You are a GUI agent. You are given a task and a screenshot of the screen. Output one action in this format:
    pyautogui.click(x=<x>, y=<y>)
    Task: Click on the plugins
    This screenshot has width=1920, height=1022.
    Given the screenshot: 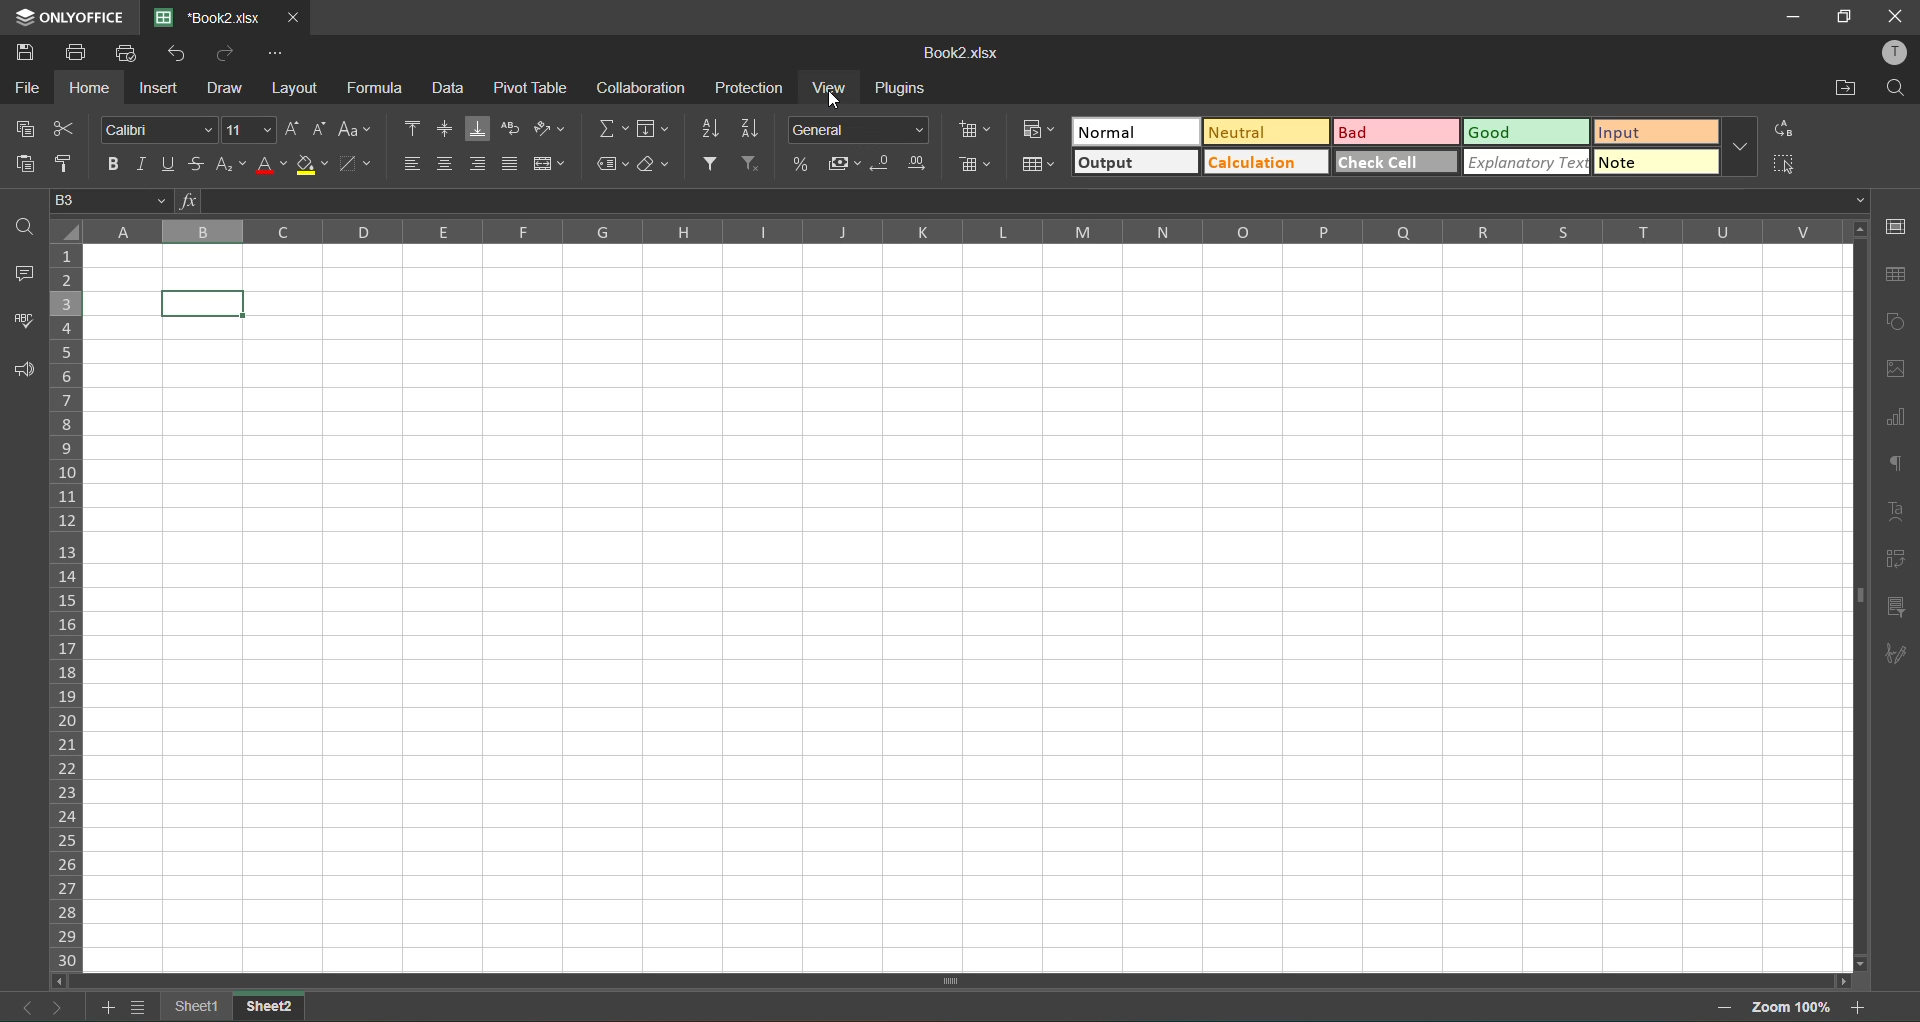 What is the action you would take?
    pyautogui.click(x=905, y=90)
    